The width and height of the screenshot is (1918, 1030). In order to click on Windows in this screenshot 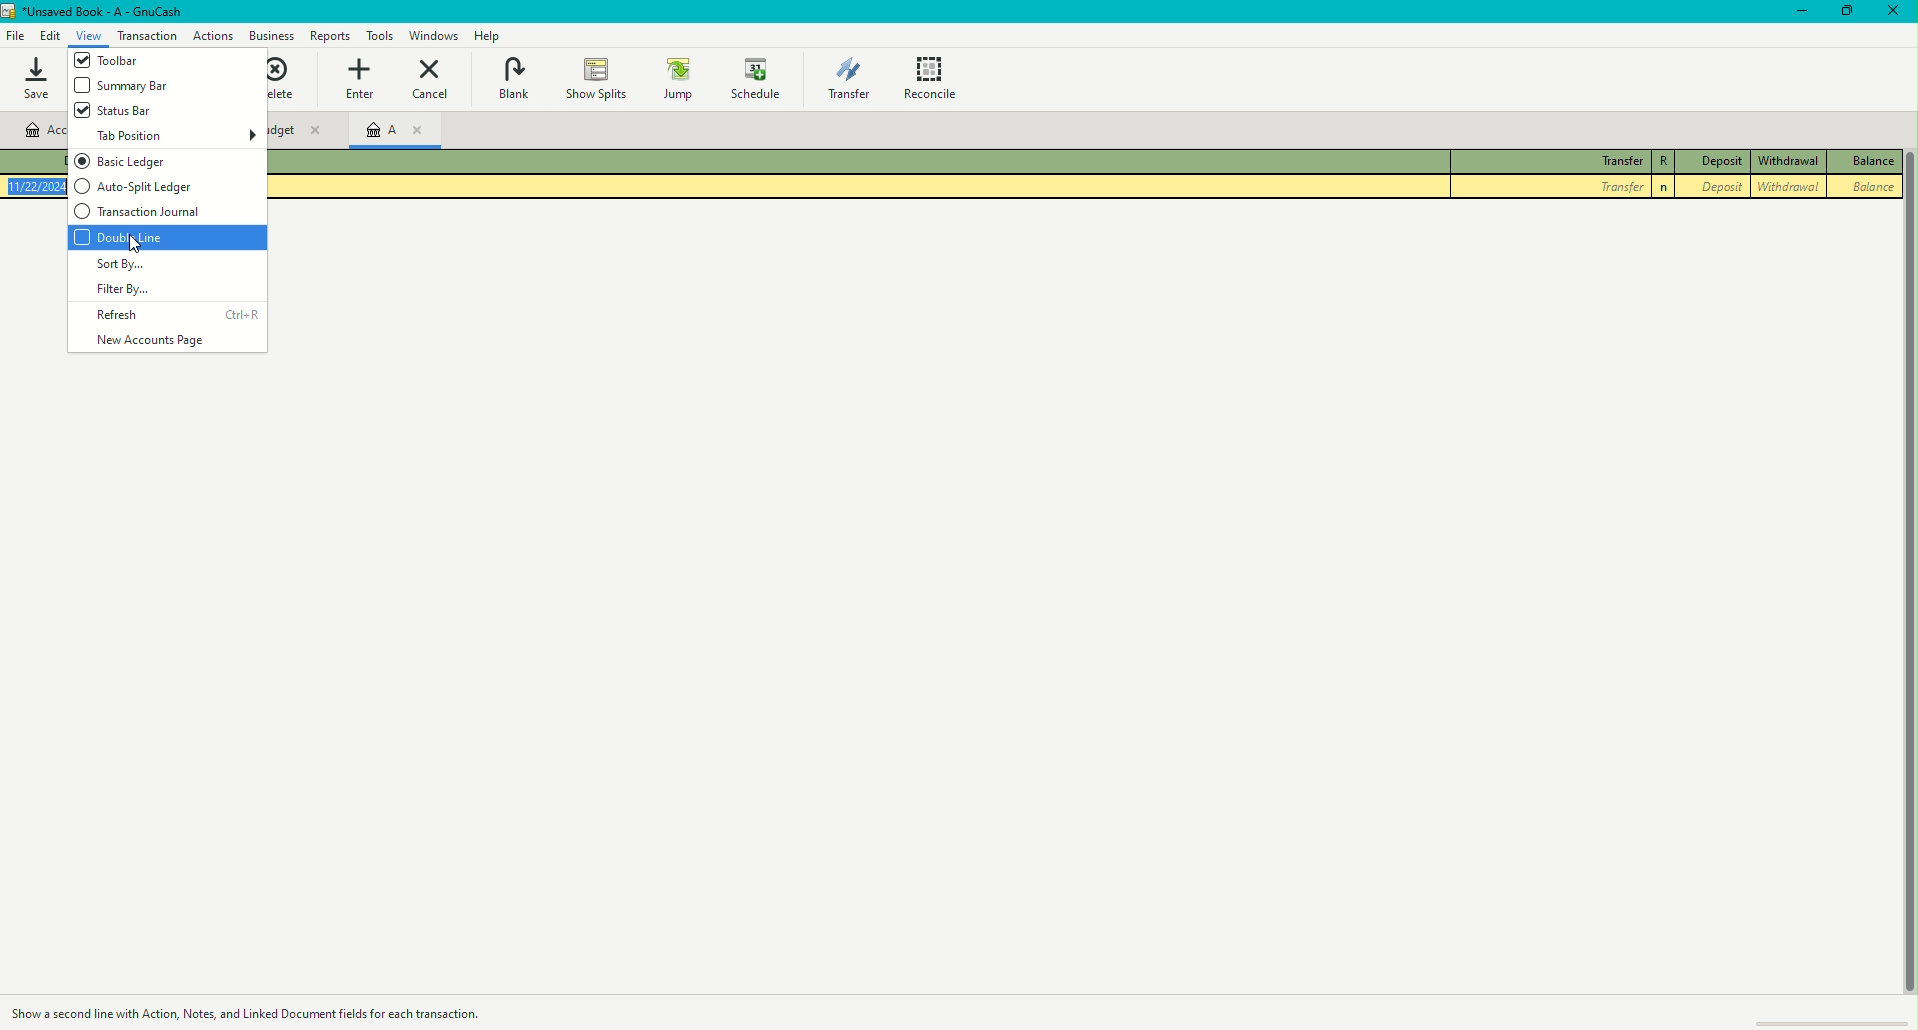, I will do `click(434, 35)`.